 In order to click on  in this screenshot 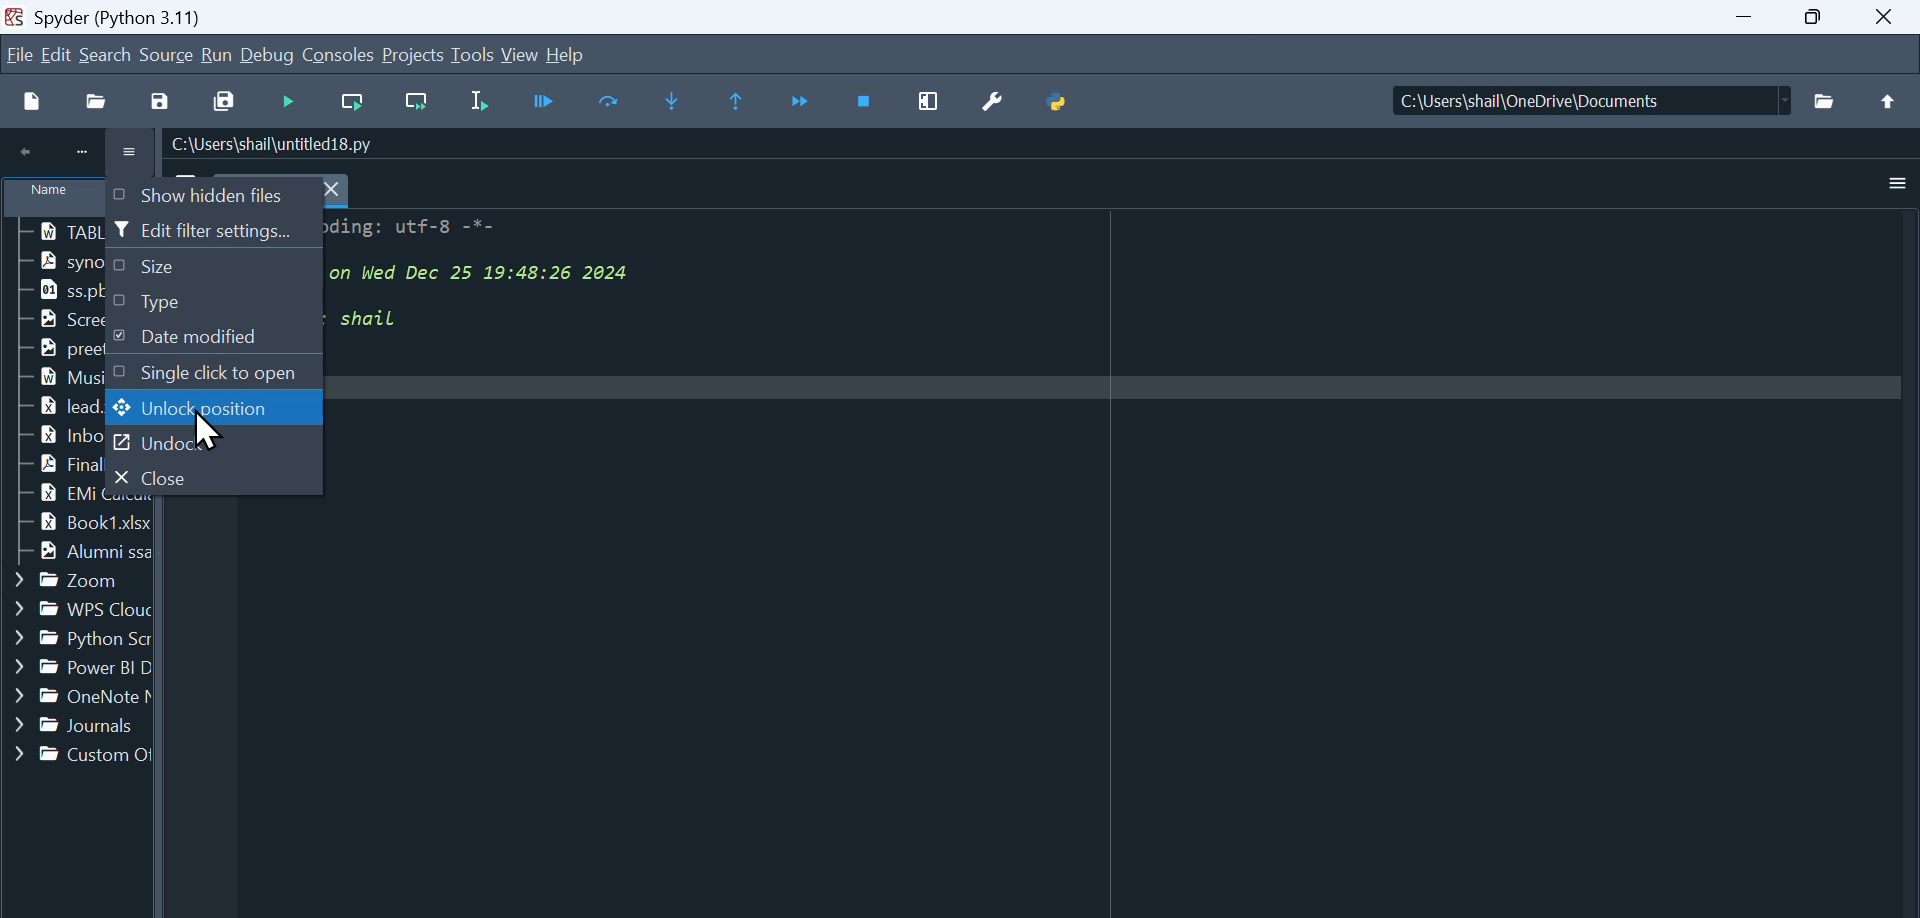, I will do `click(415, 56)`.